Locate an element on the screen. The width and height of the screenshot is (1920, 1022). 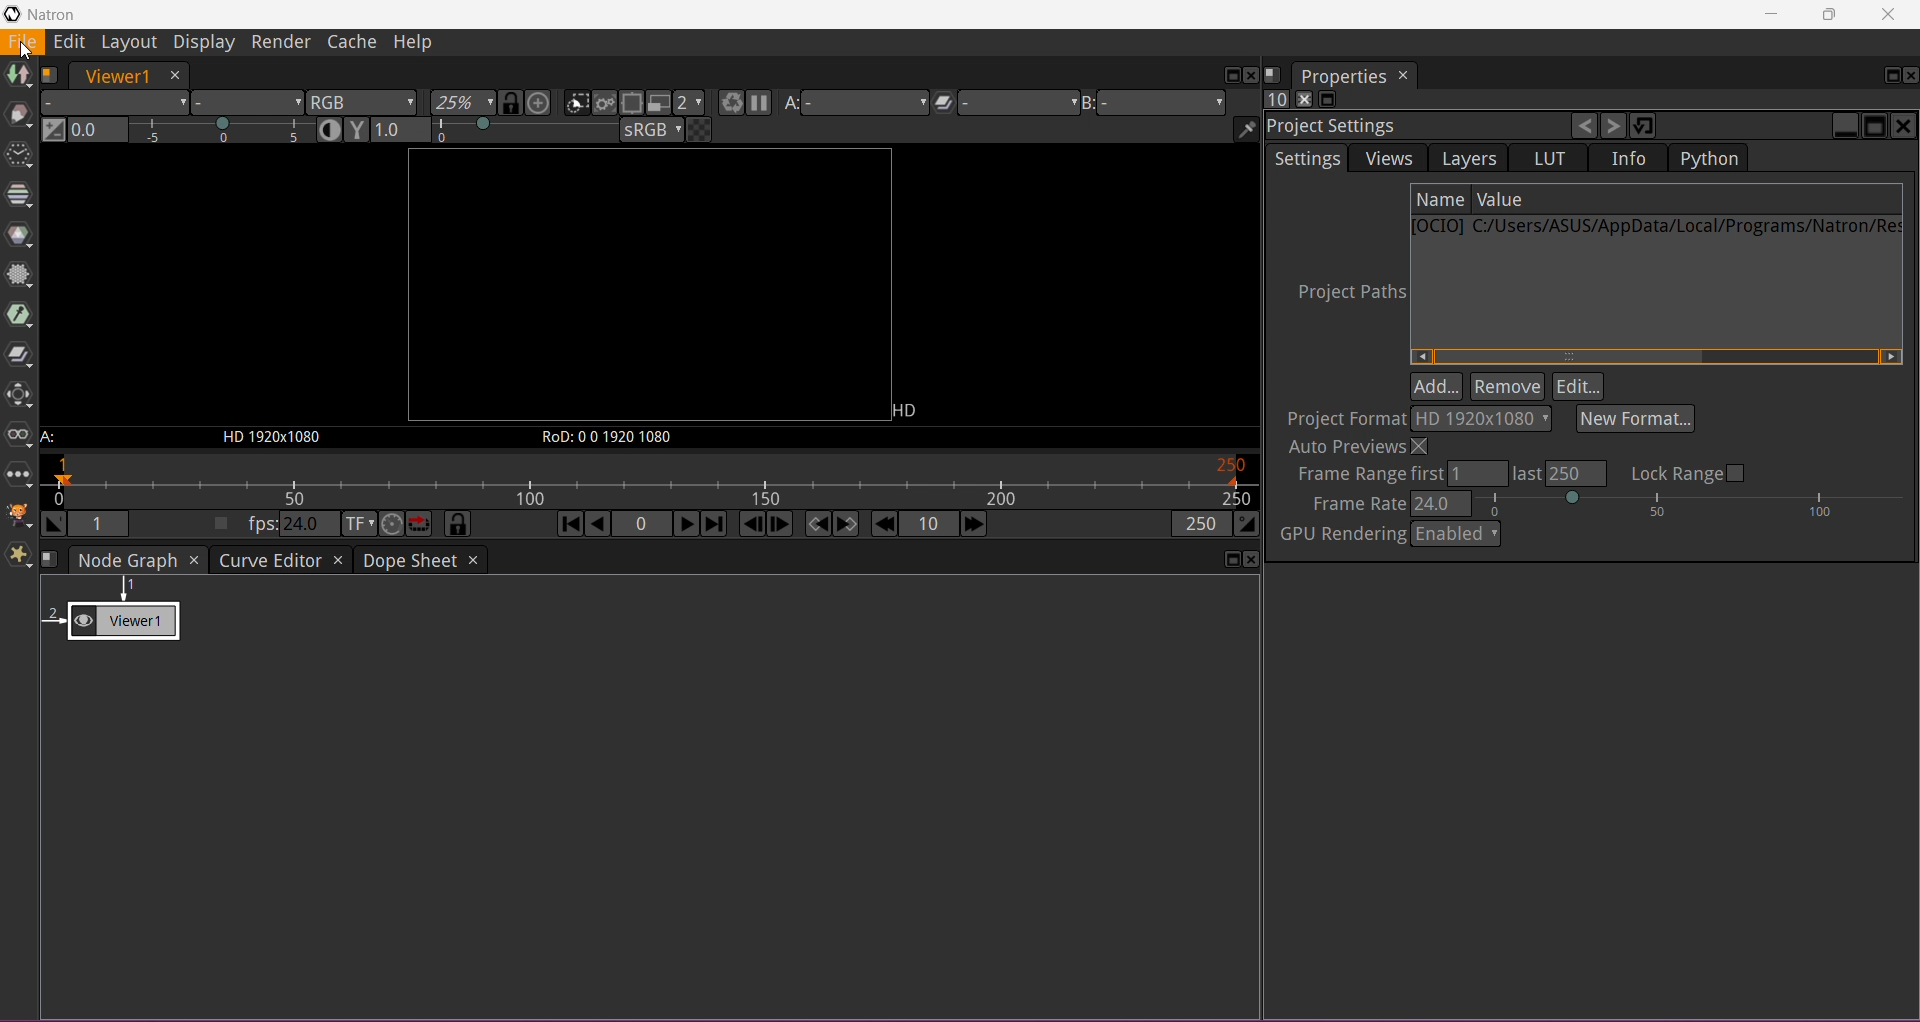
The playback range is located at coordinates (650, 483).